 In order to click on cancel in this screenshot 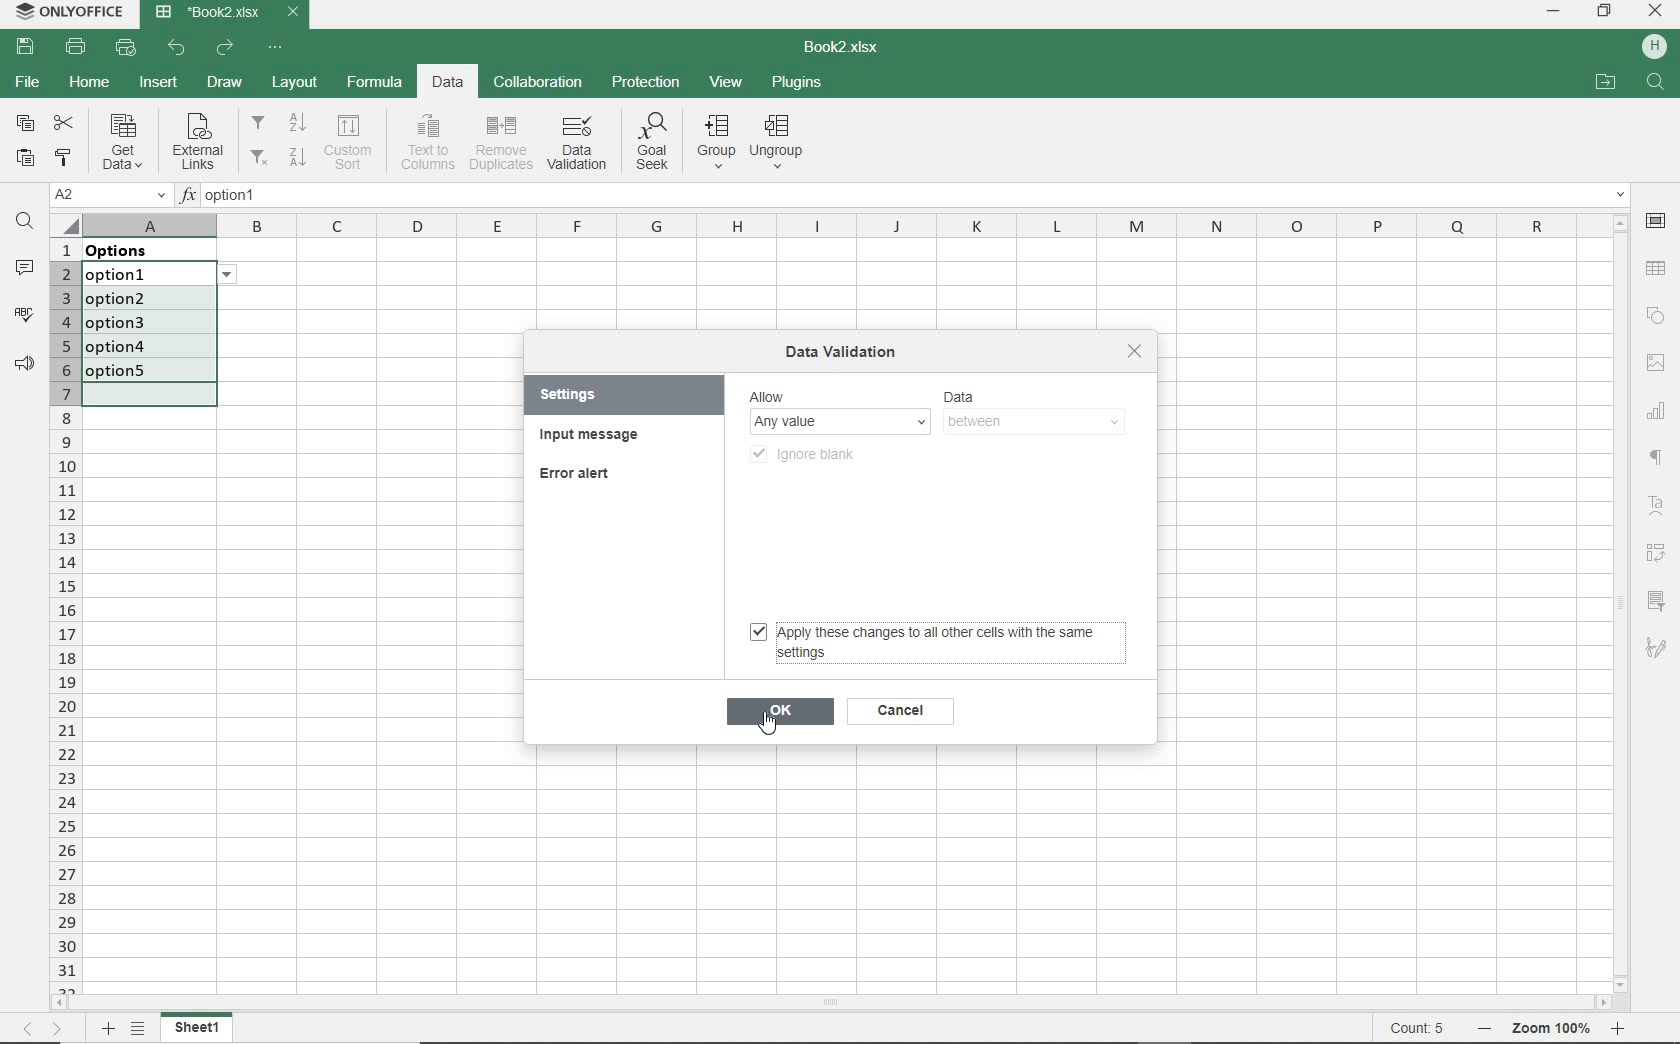, I will do `click(899, 713)`.